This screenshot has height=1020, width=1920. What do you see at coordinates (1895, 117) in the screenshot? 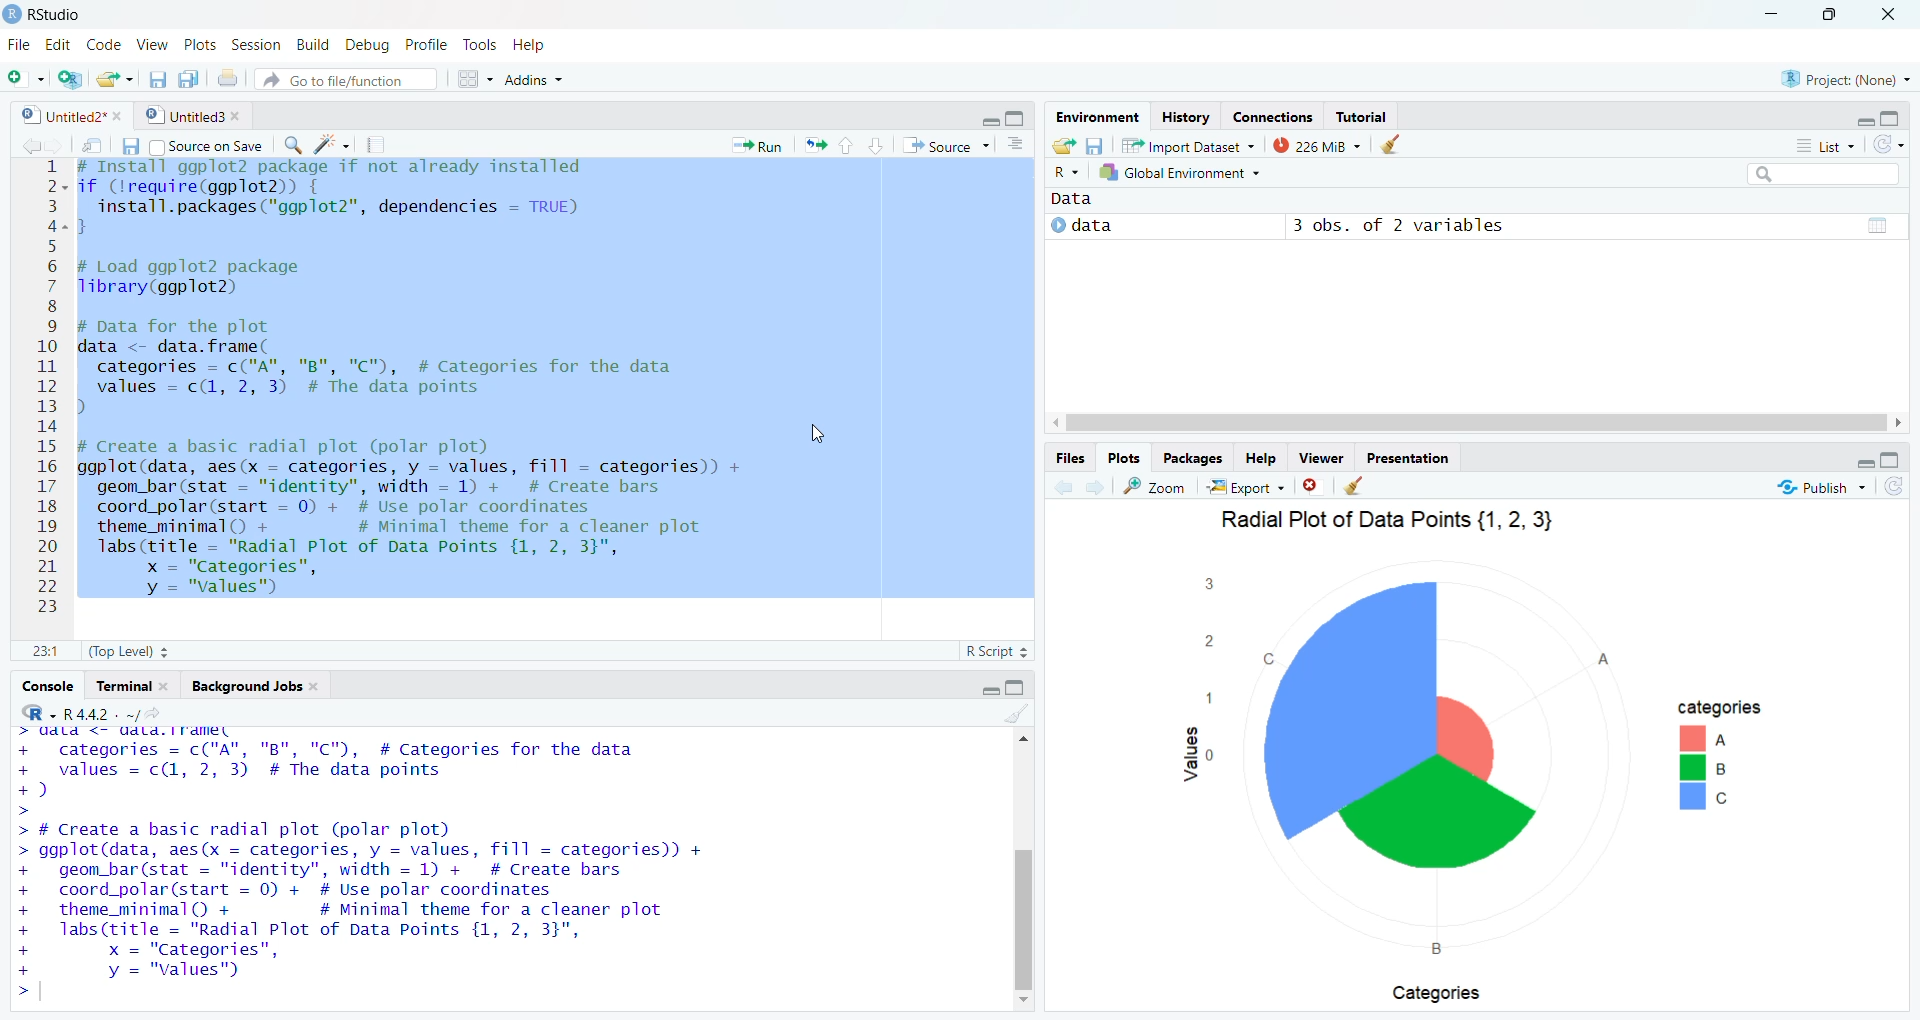
I see `Maximize` at bounding box center [1895, 117].